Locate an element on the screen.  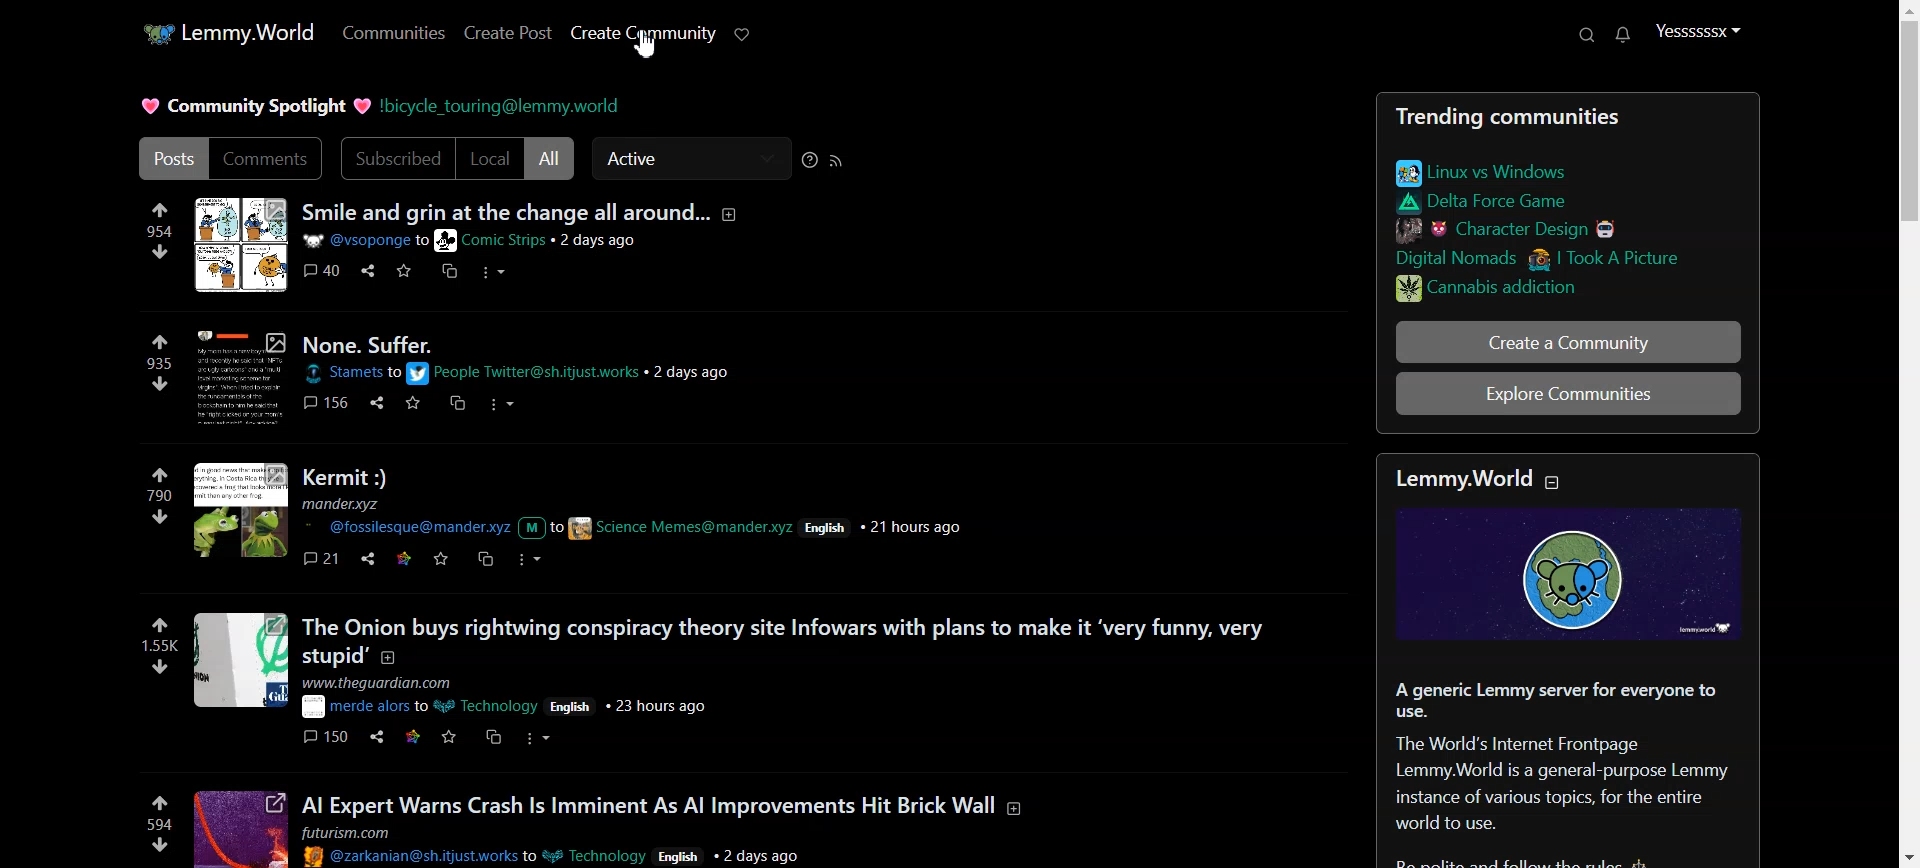
link is located at coordinates (1486, 202).